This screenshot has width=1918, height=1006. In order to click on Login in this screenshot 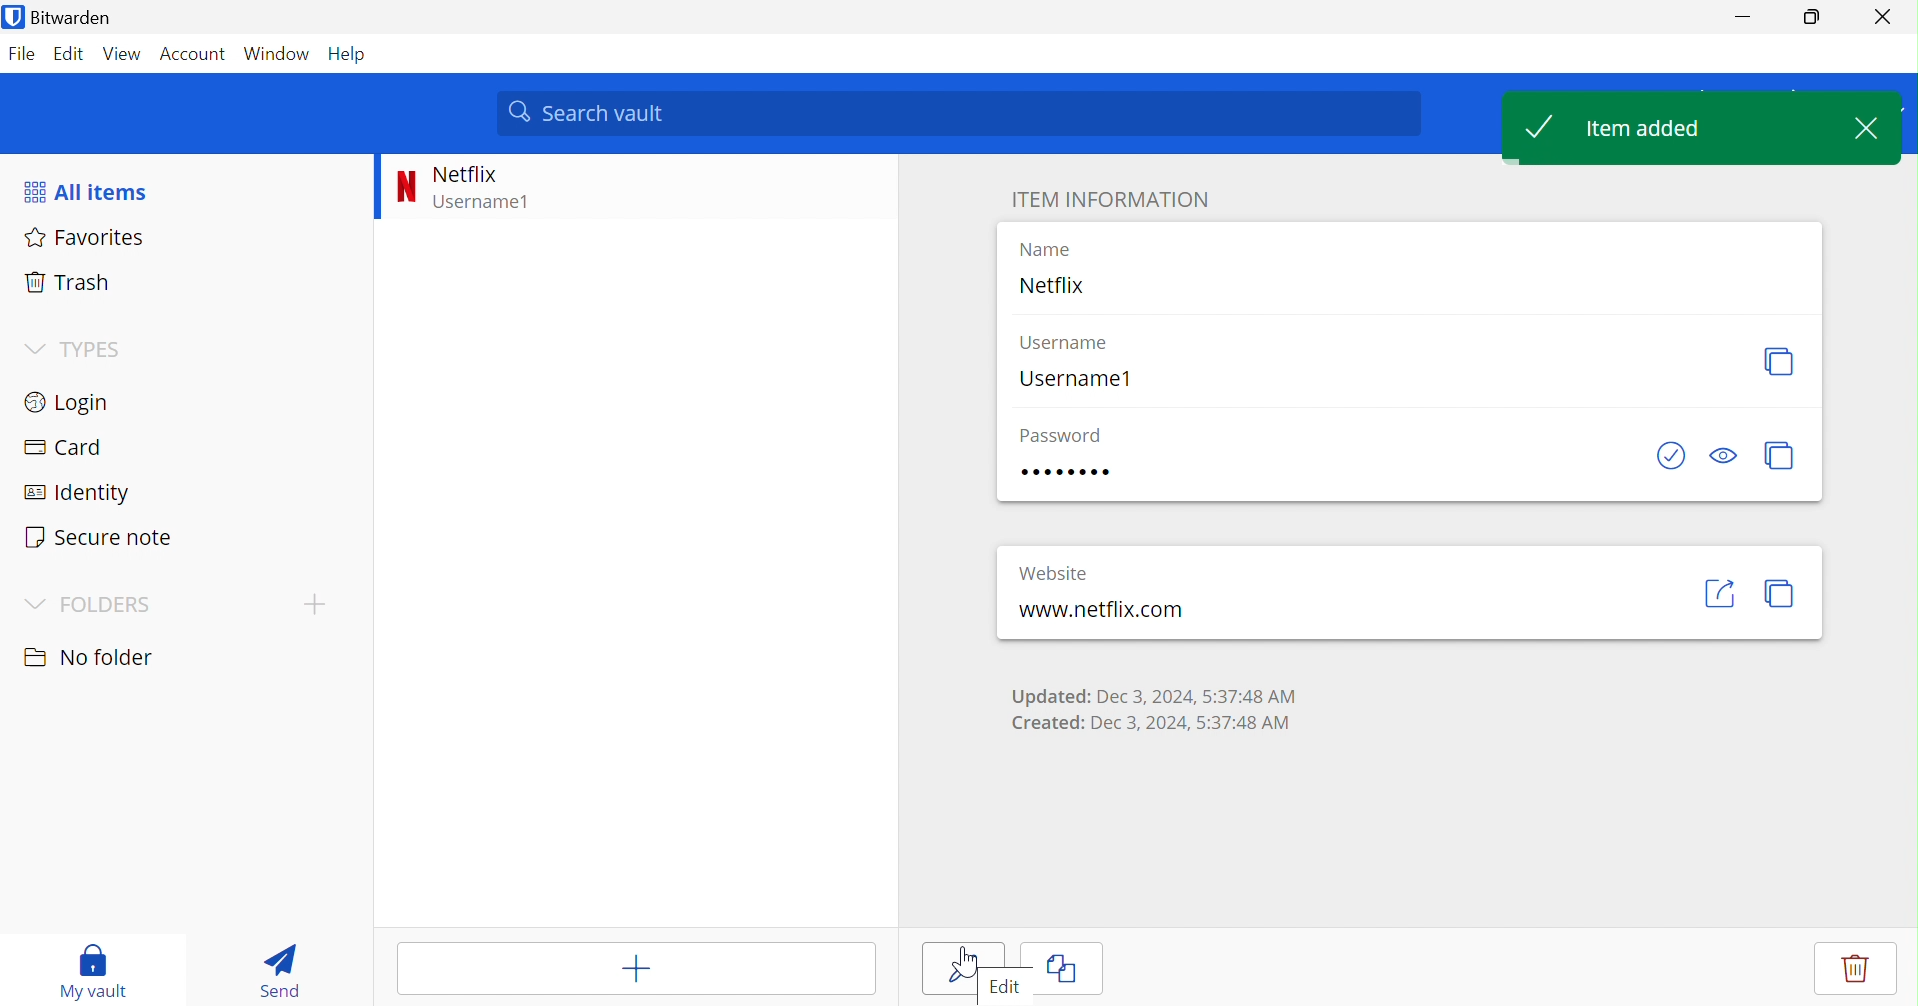, I will do `click(71, 401)`.